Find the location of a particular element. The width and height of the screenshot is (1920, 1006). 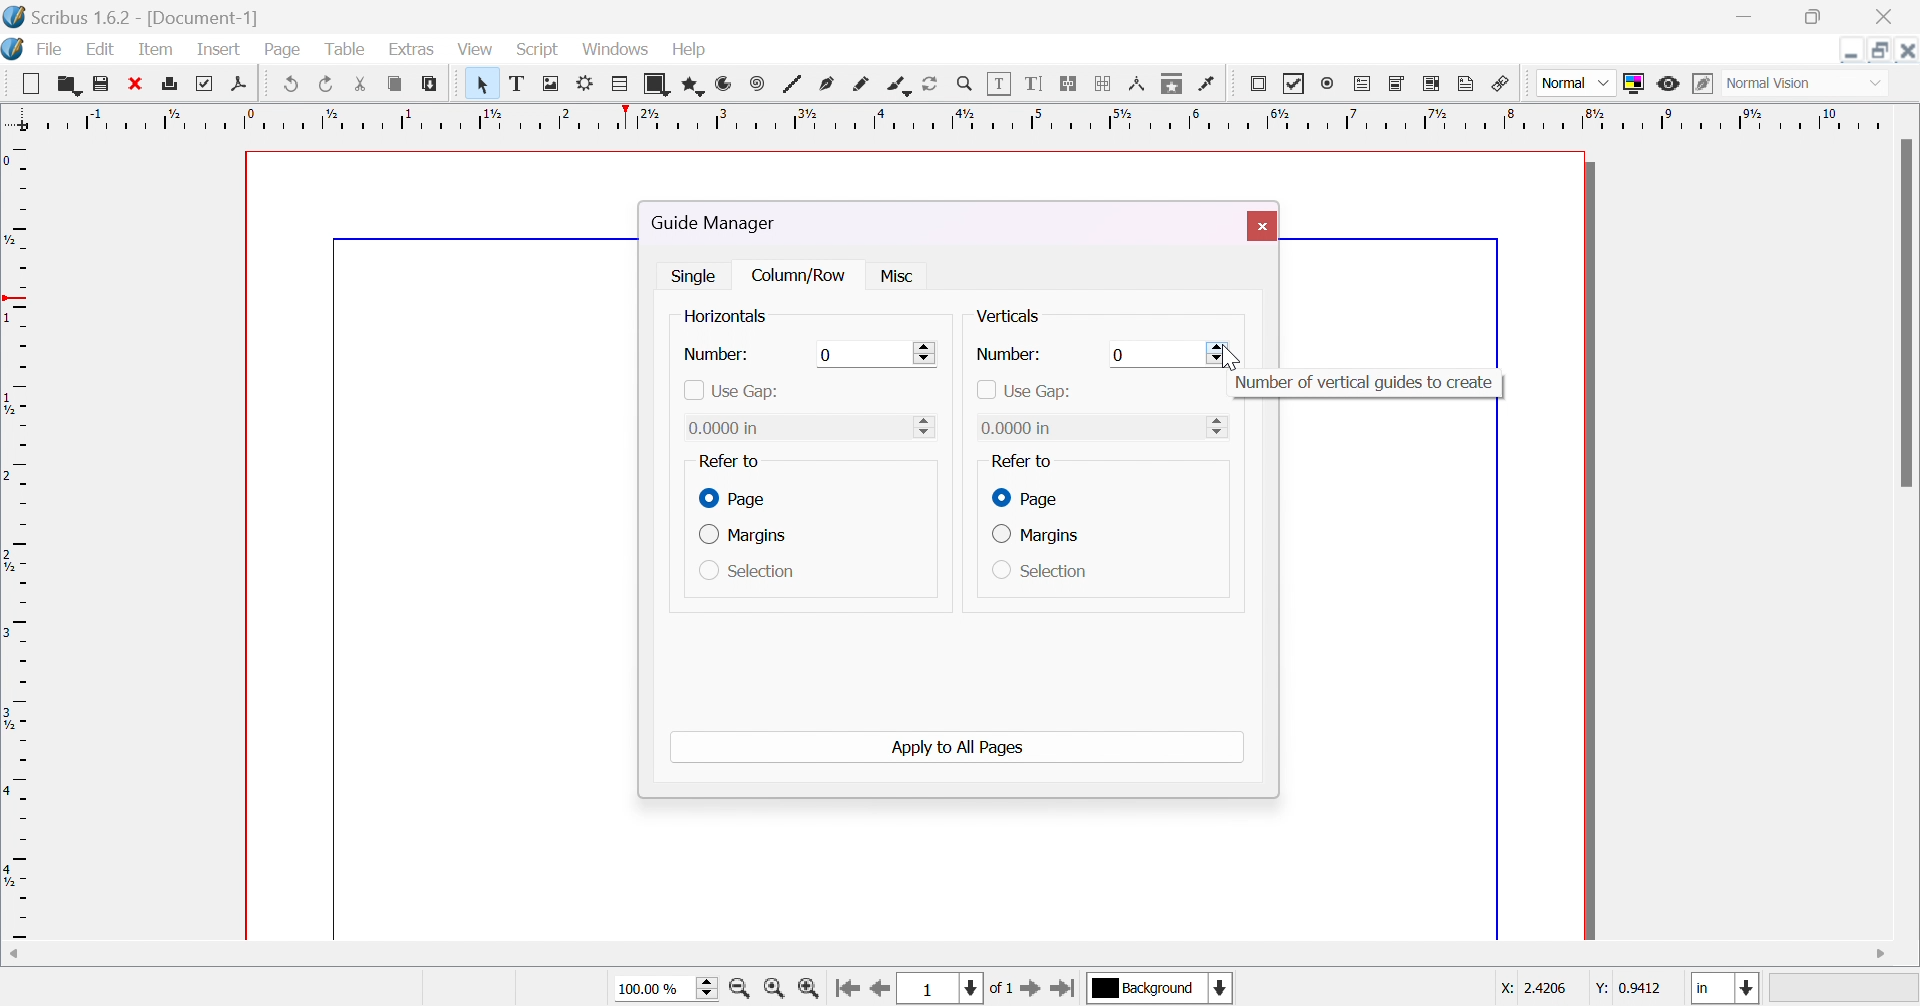

polygon is located at coordinates (696, 83).